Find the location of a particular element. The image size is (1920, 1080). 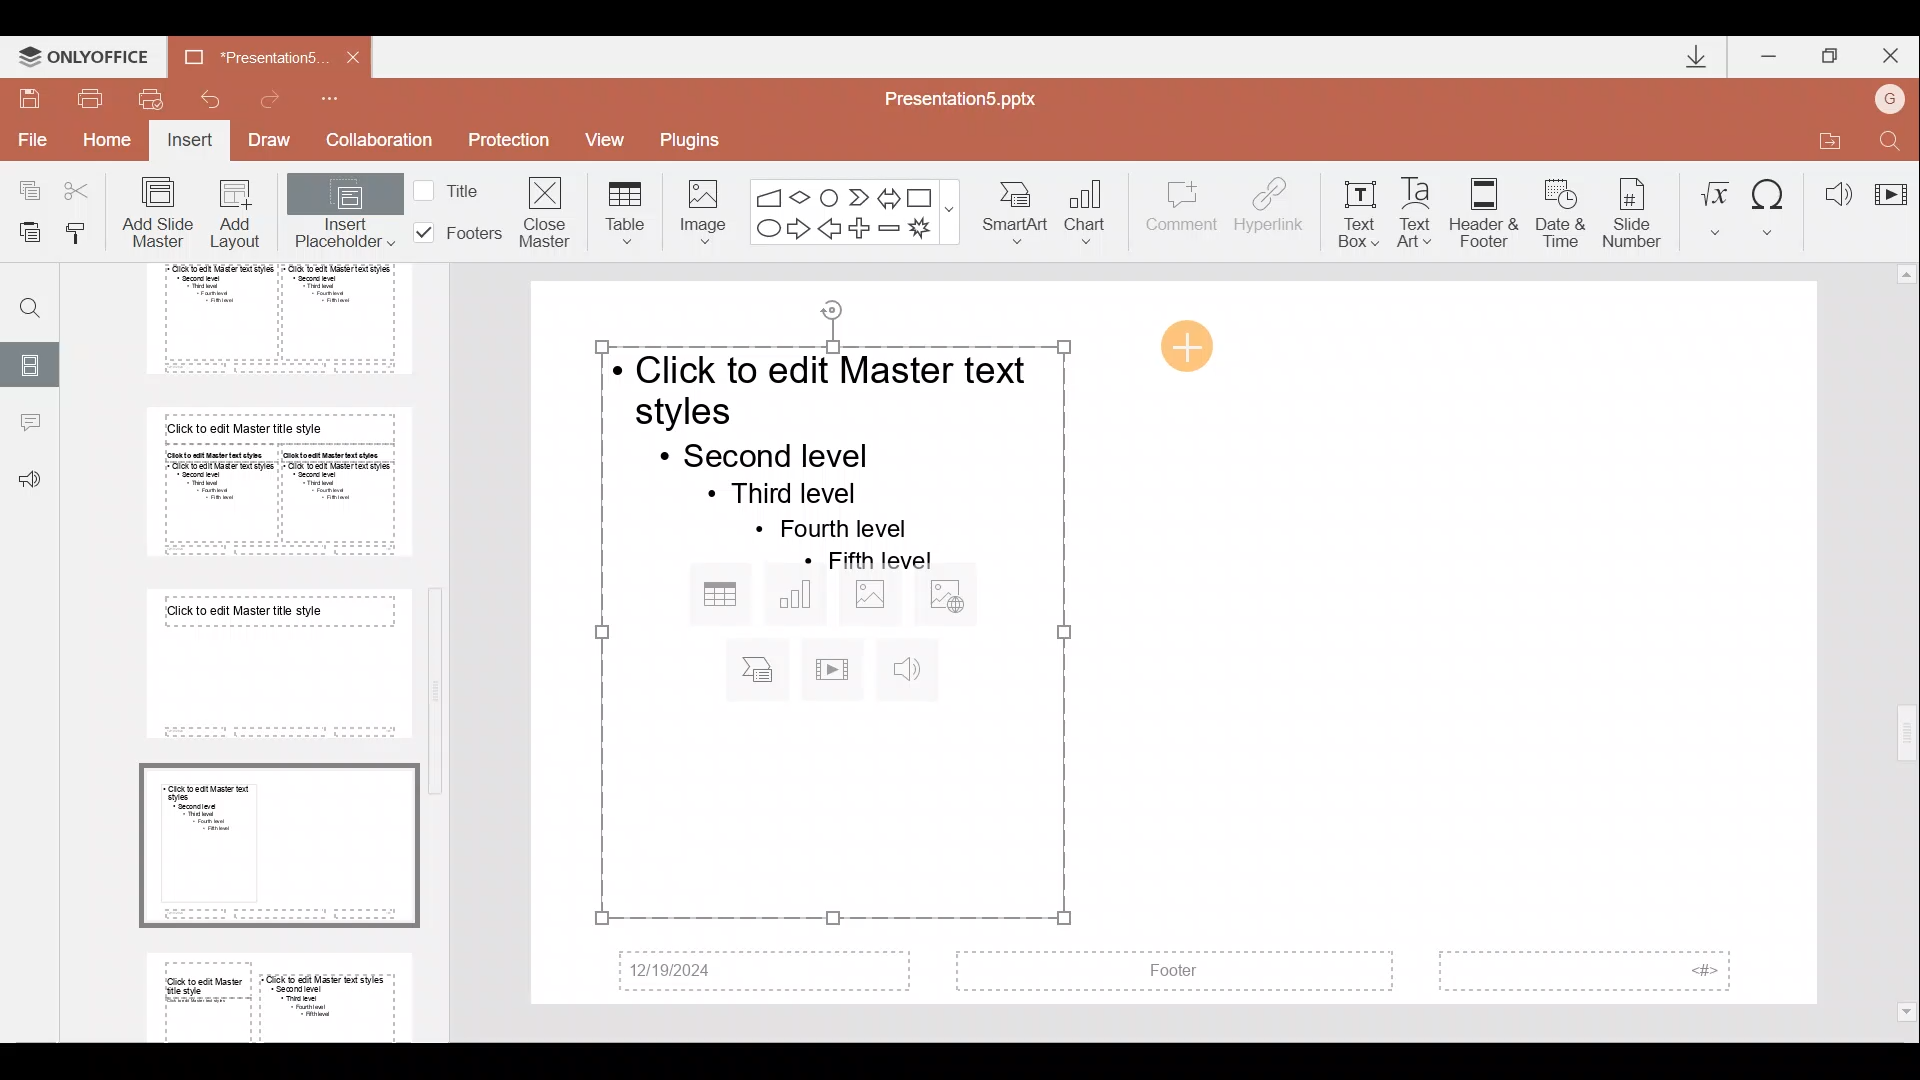

Minus is located at coordinates (890, 228).